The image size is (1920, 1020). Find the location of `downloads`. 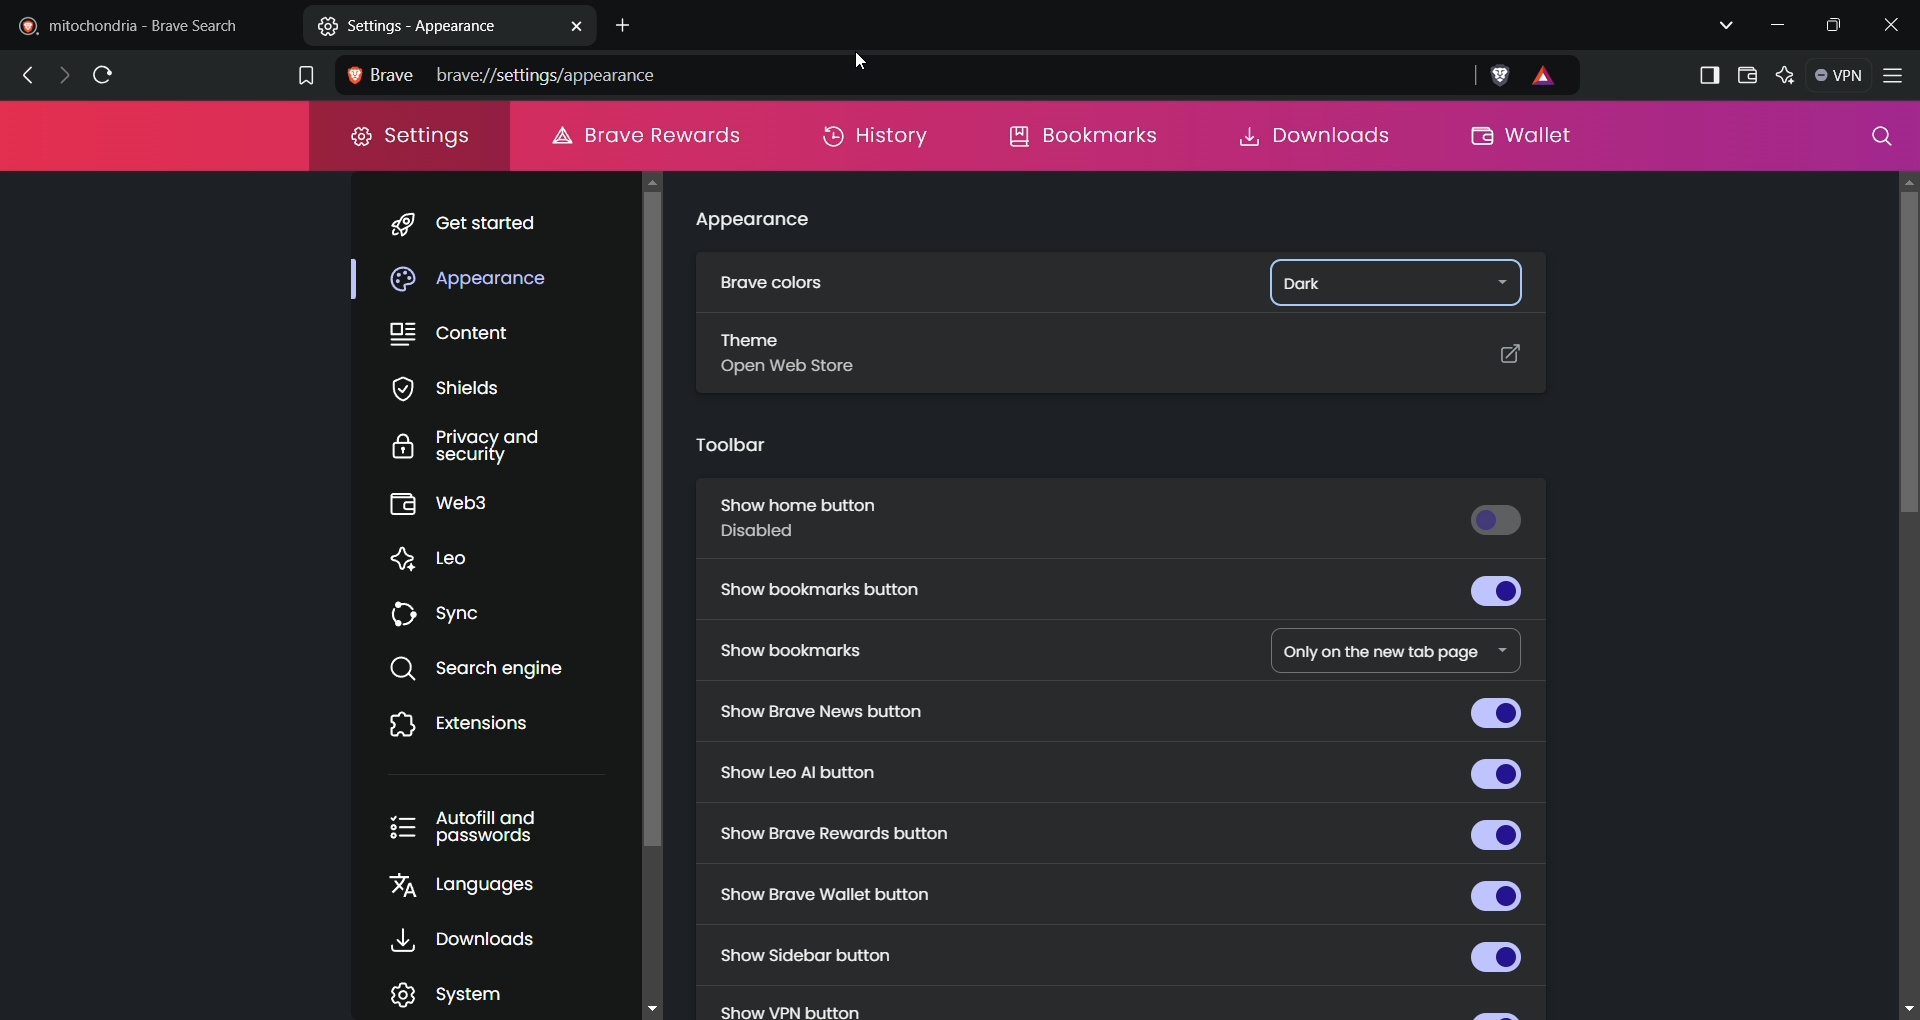

downloads is located at coordinates (1321, 134).